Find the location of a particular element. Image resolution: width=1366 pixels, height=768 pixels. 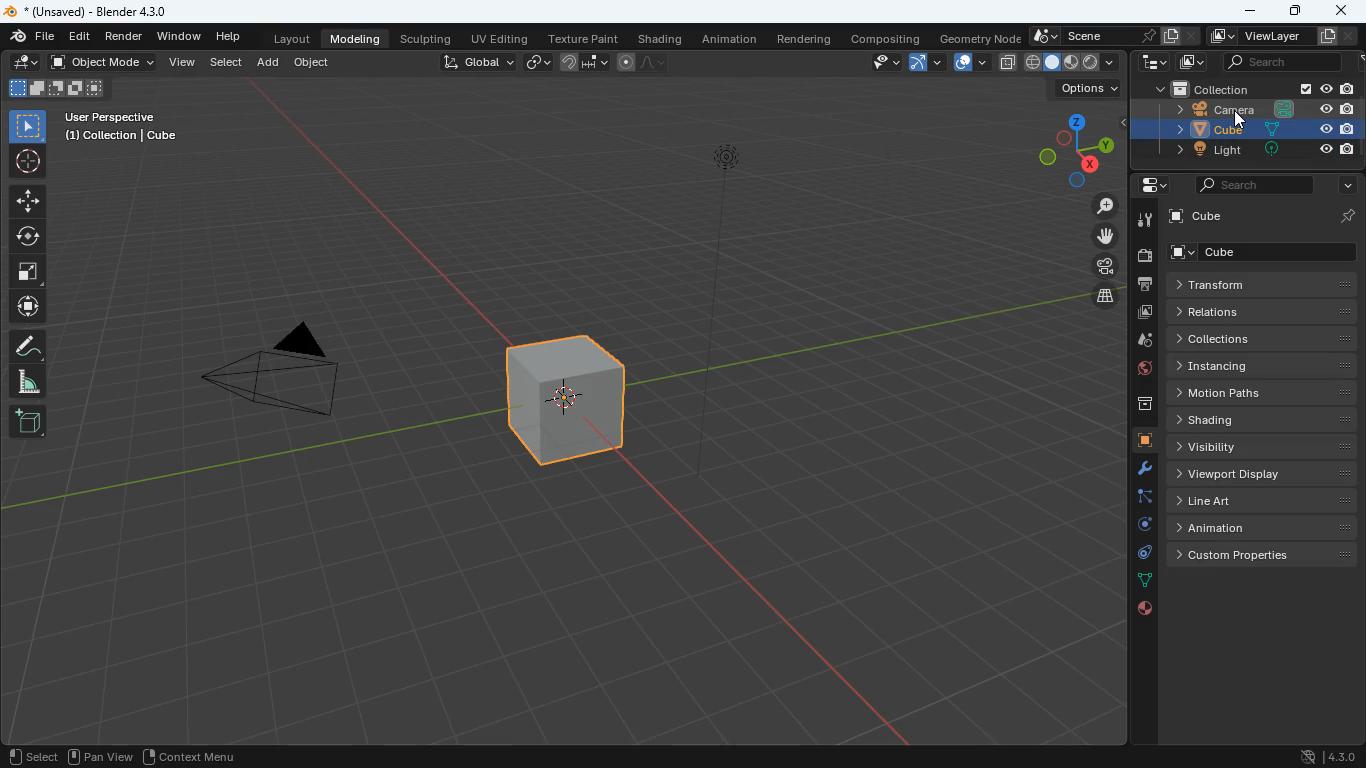

help is located at coordinates (232, 37).